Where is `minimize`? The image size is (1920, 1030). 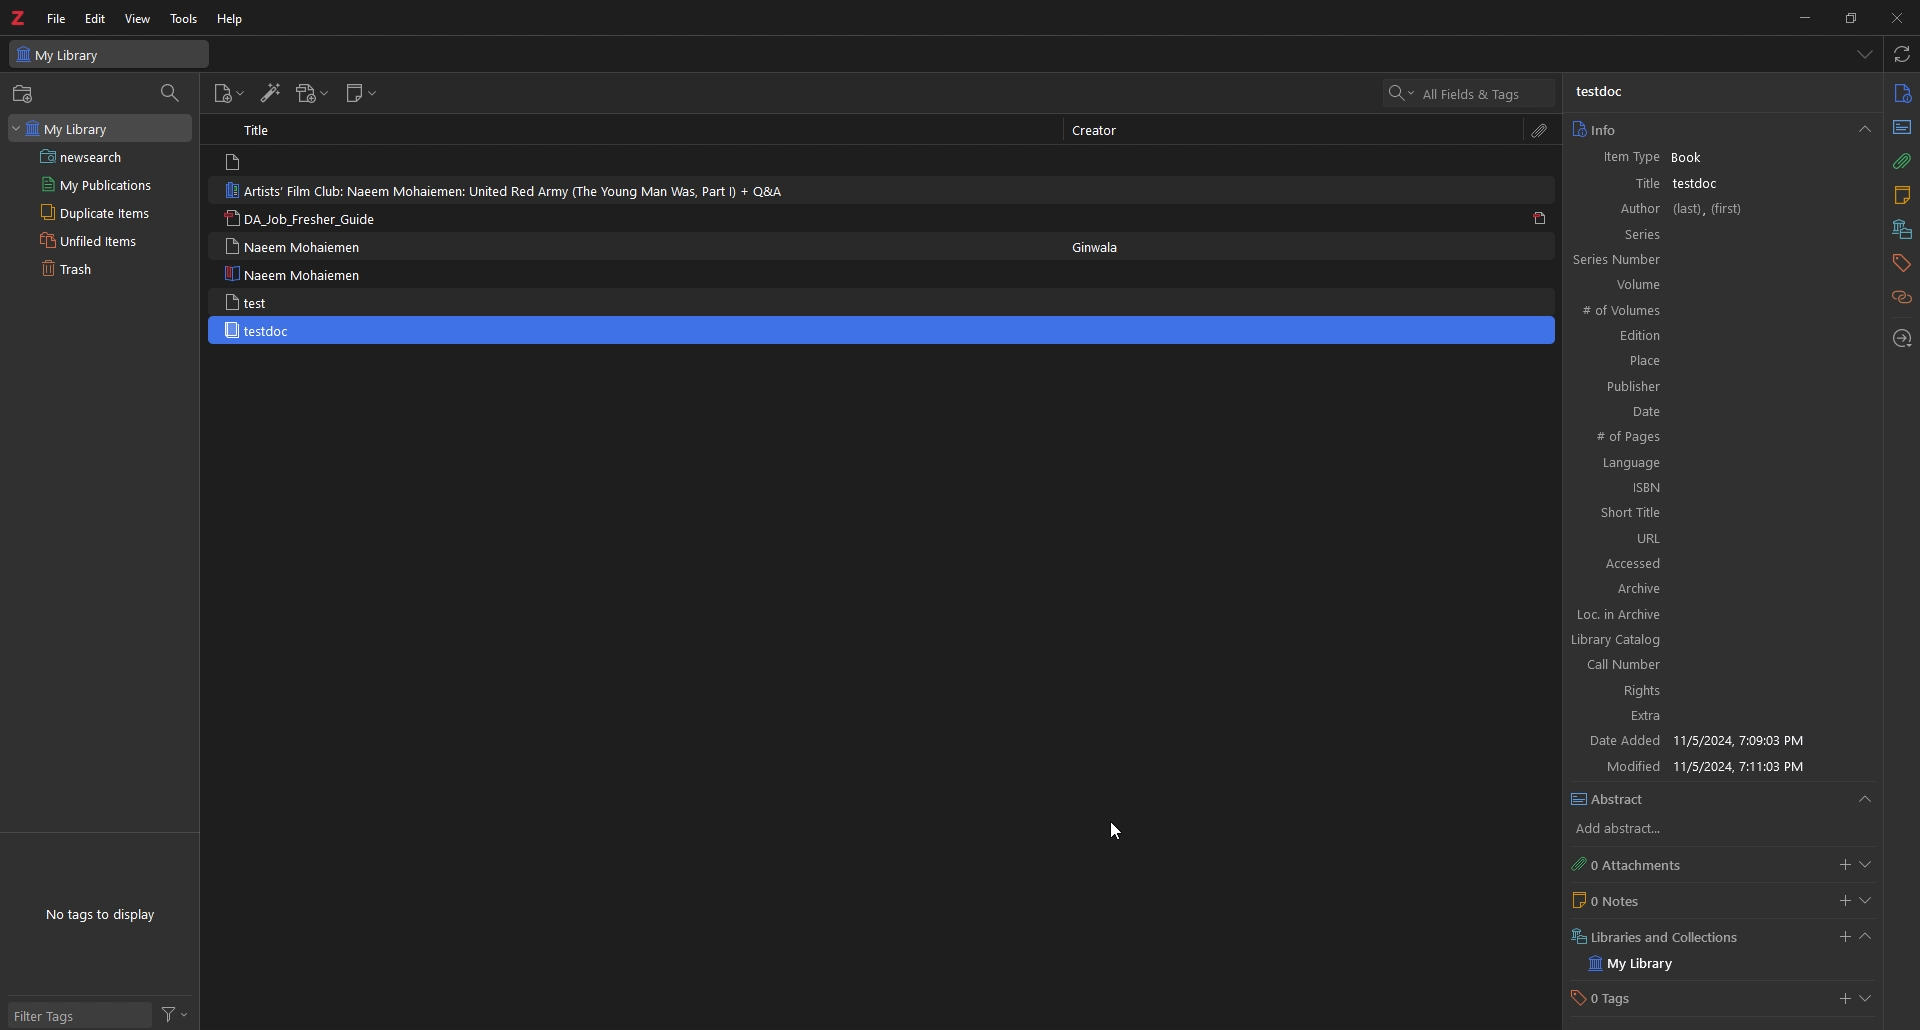 minimize is located at coordinates (1800, 17).